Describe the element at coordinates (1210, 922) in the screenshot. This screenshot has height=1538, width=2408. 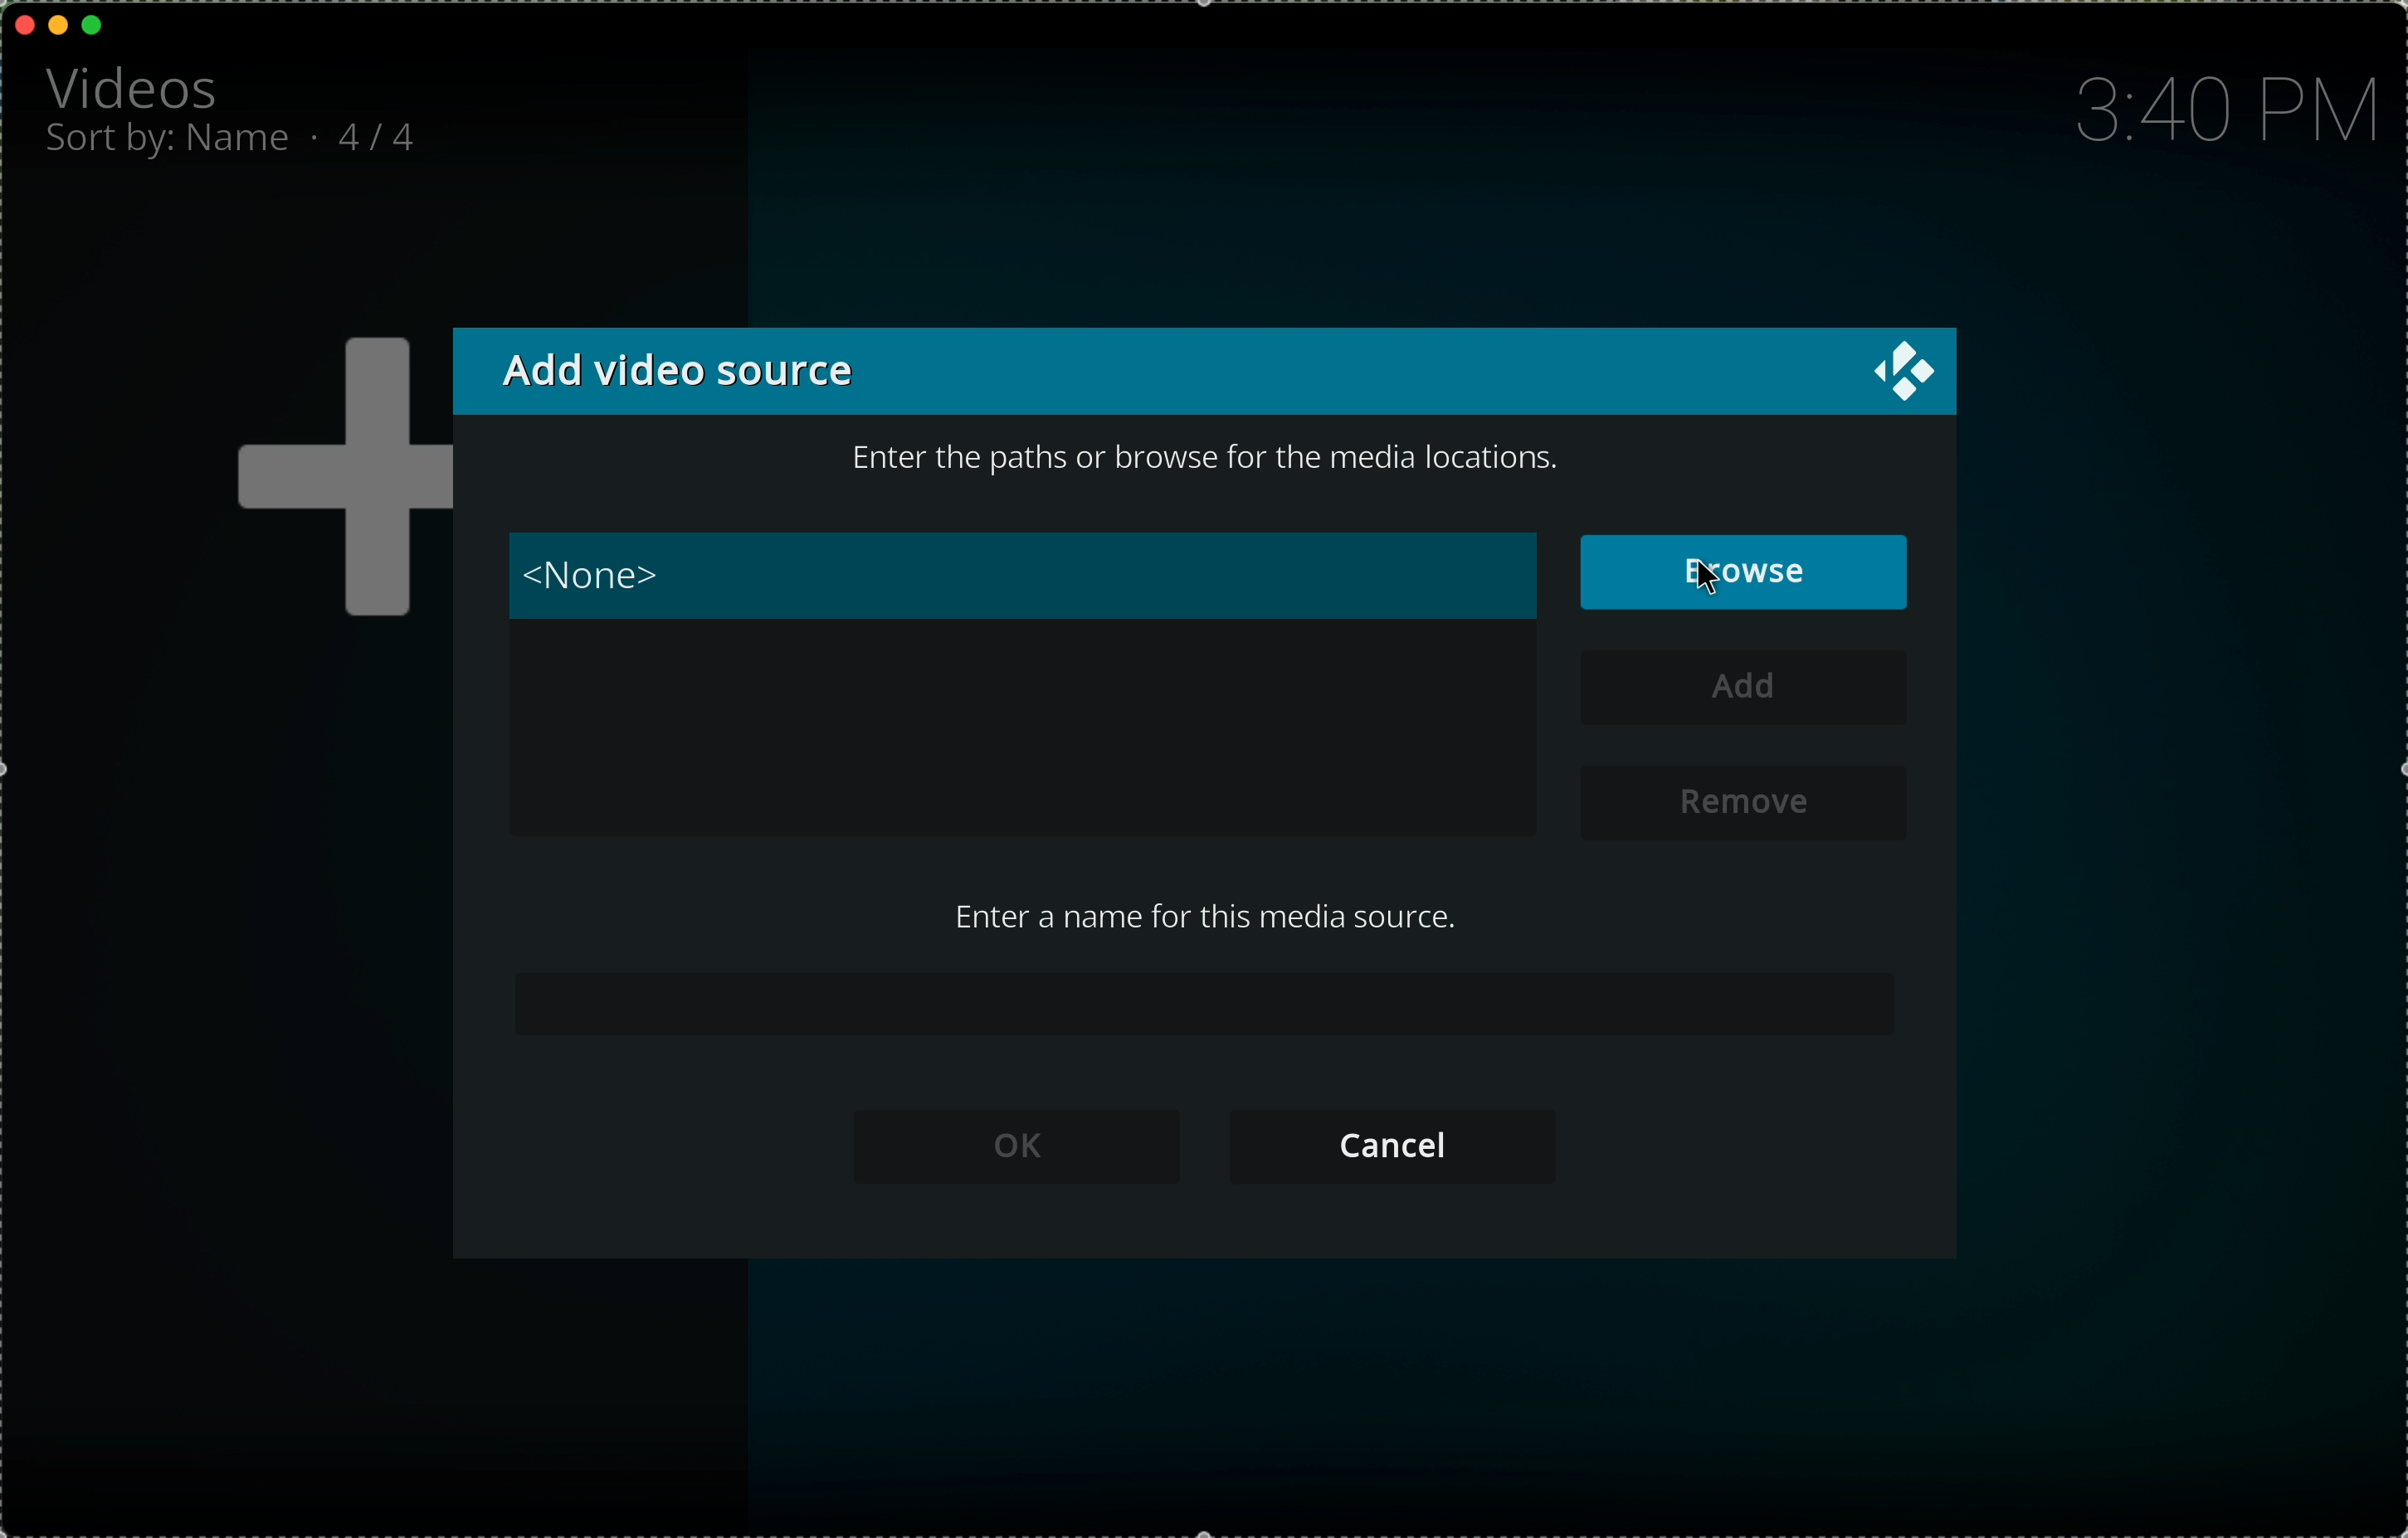
I see `name for the media source` at that location.